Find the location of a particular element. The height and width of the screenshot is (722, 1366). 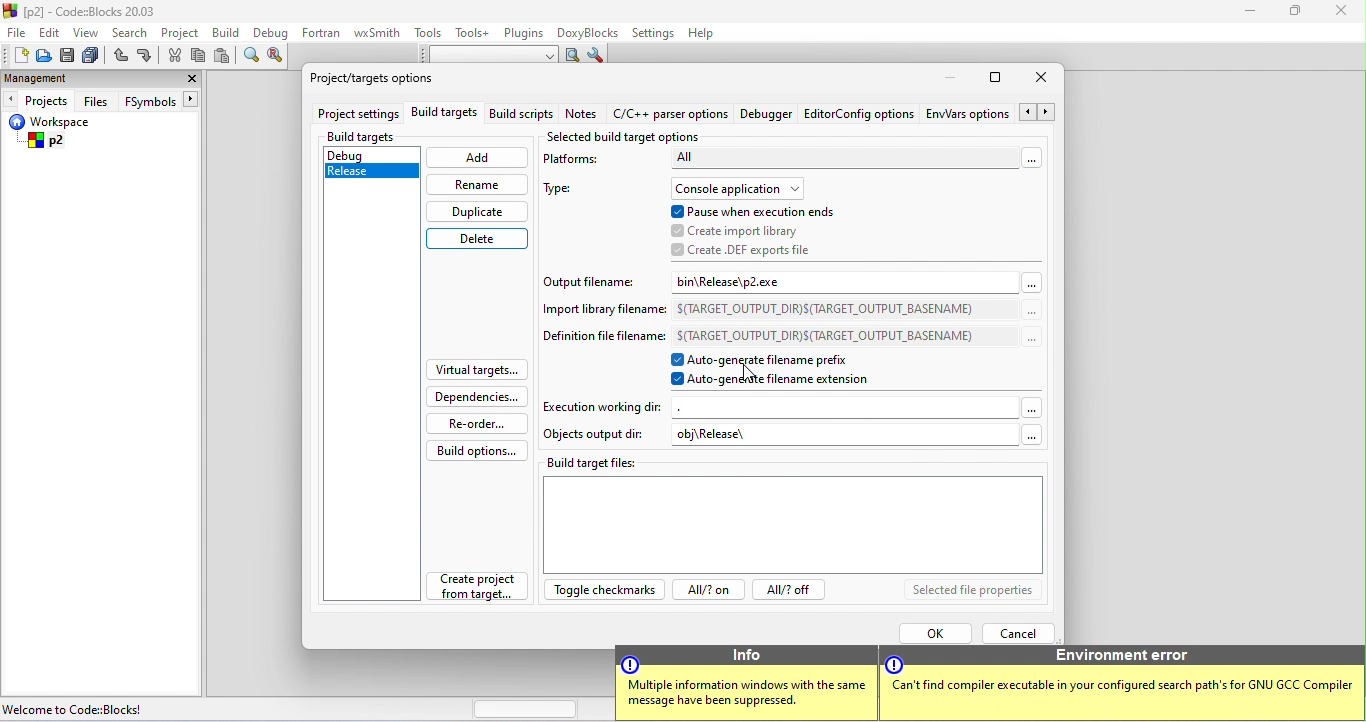

paste is located at coordinates (223, 58).